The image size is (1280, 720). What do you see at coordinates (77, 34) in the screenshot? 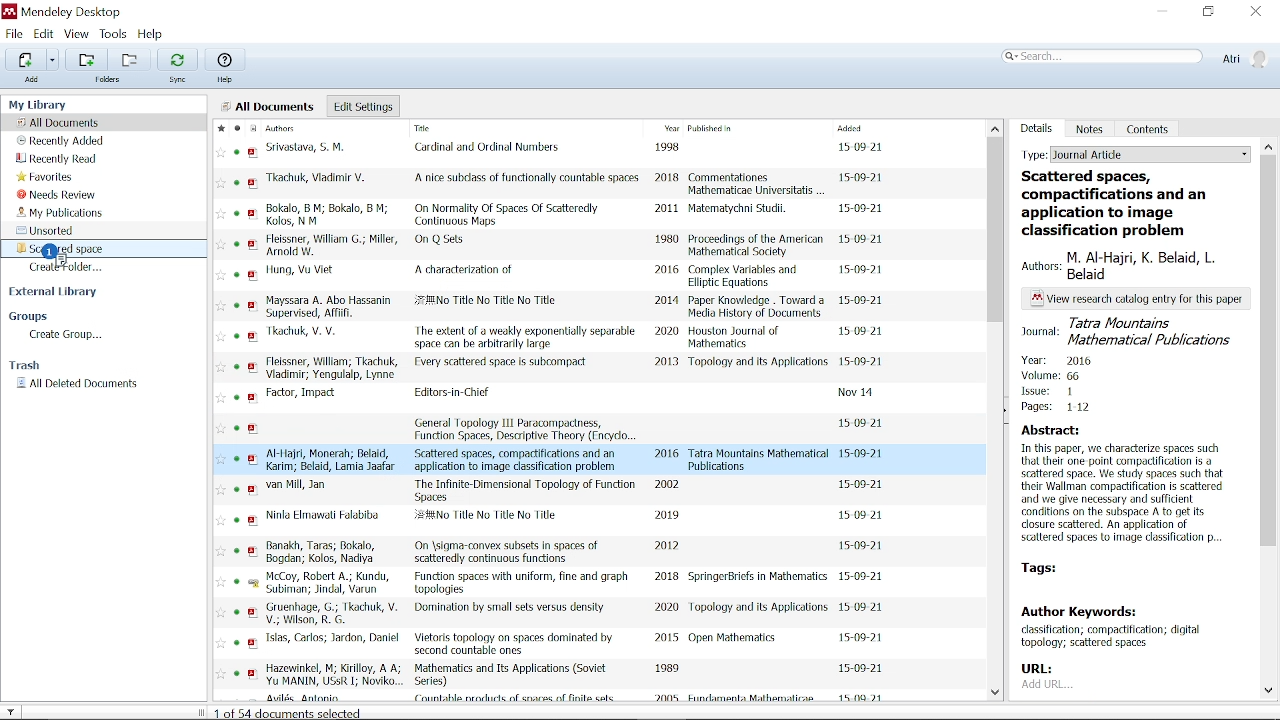
I see `View` at bounding box center [77, 34].